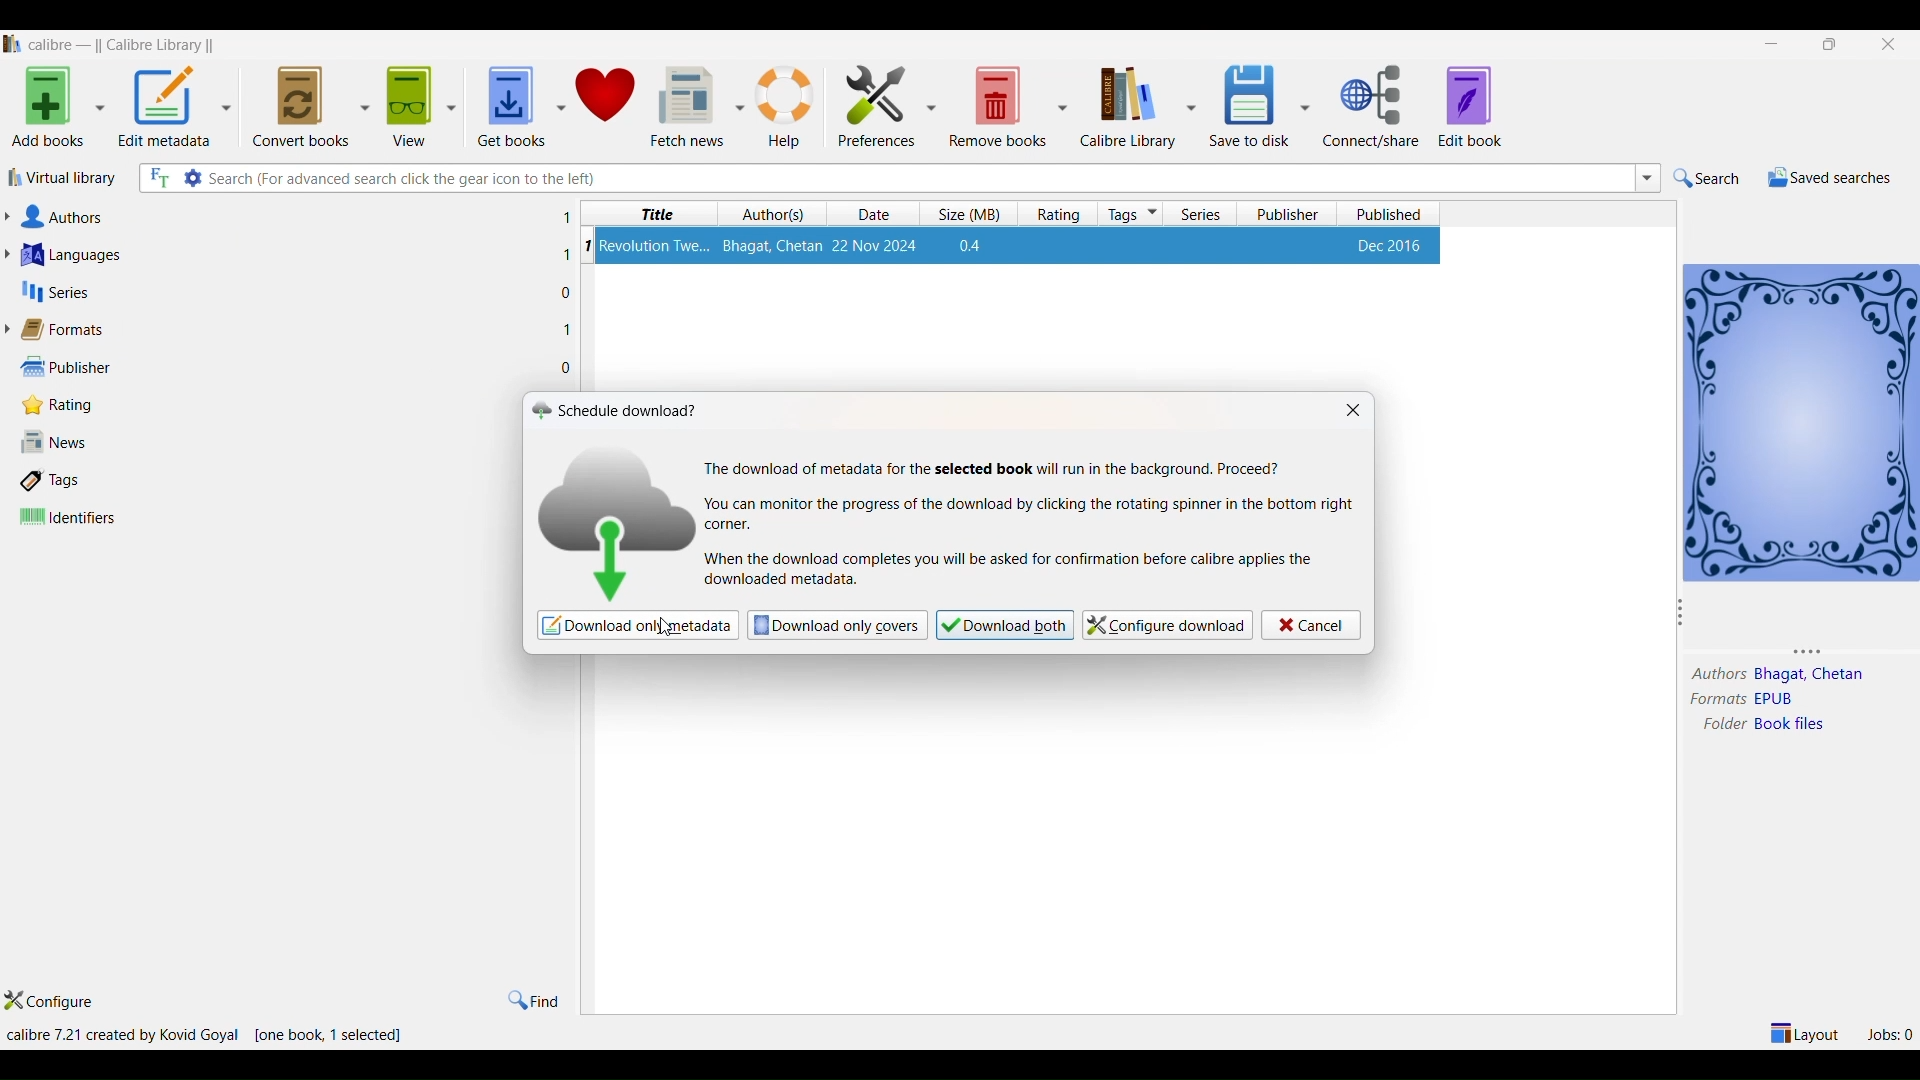 This screenshot has height=1080, width=1920. What do you see at coordinates (869, 213) in the screenshot?
I see `date` at bounding box center [869, 213].